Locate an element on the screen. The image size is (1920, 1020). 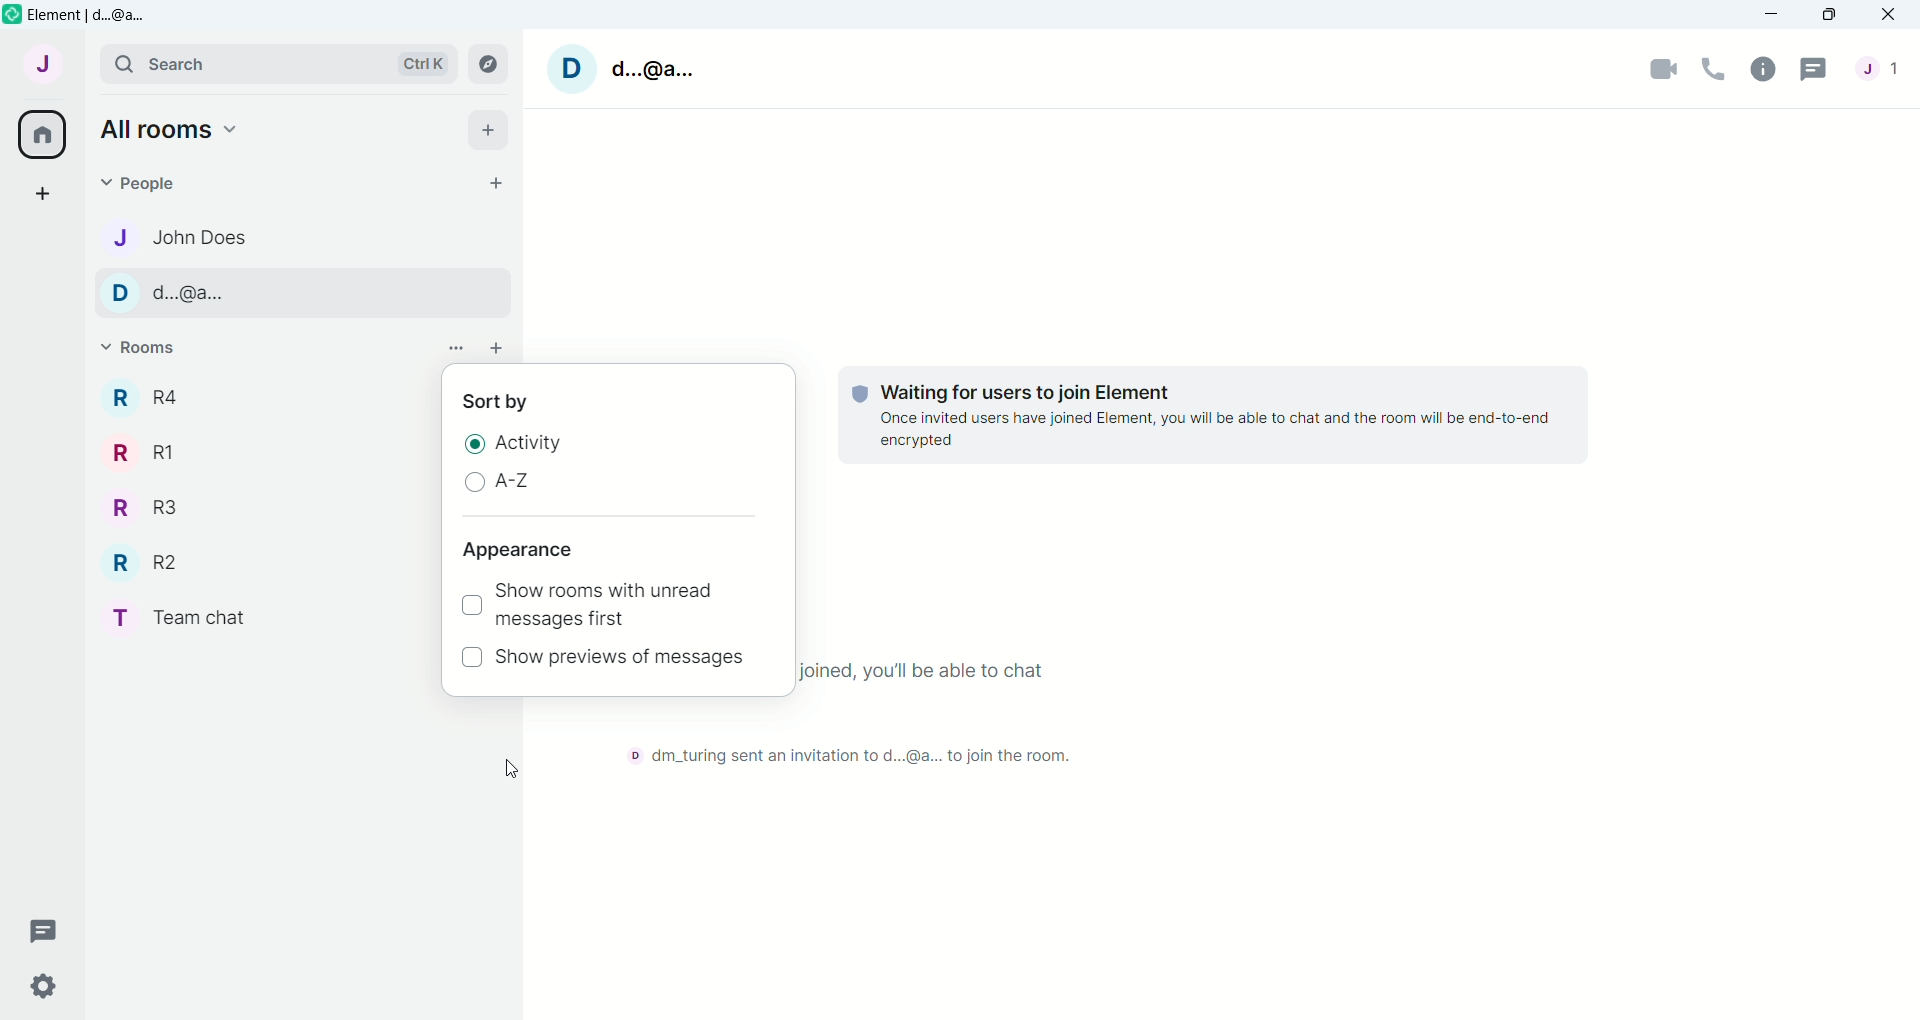
Home options is located at coordinates (176, 128).